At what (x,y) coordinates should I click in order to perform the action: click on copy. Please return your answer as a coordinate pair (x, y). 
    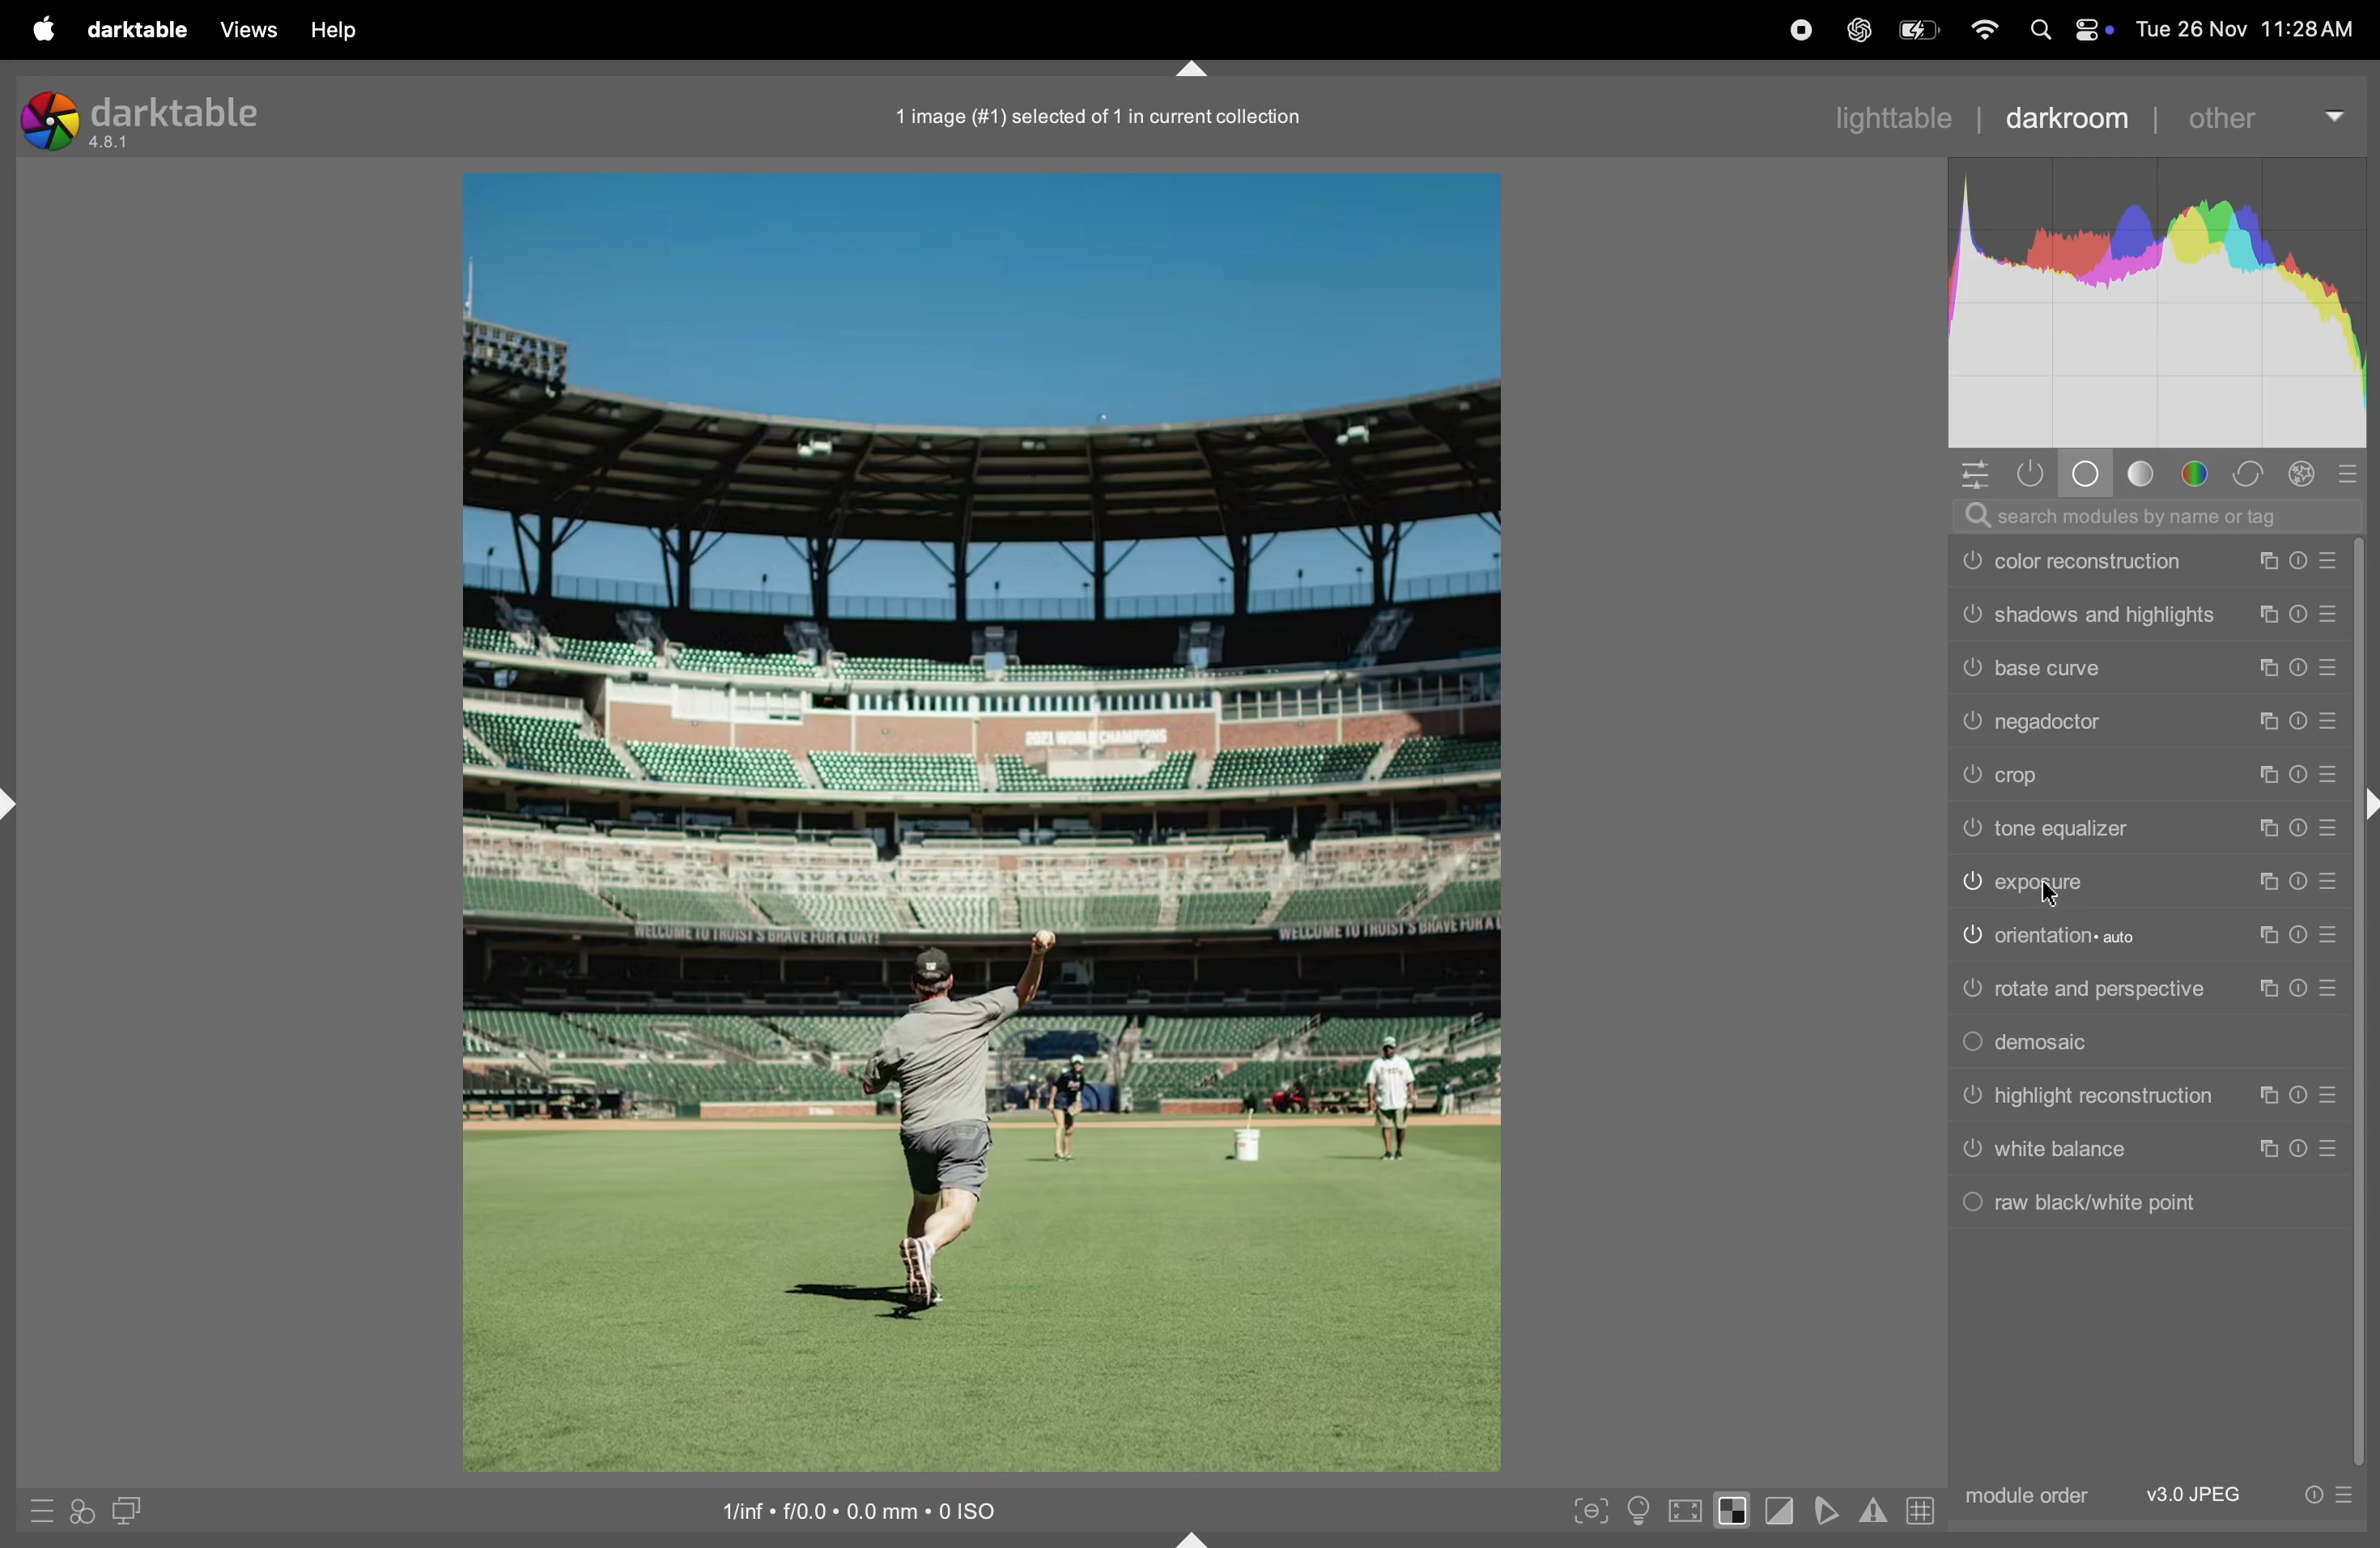
    Looking at the image, I should click on (2269, 614).